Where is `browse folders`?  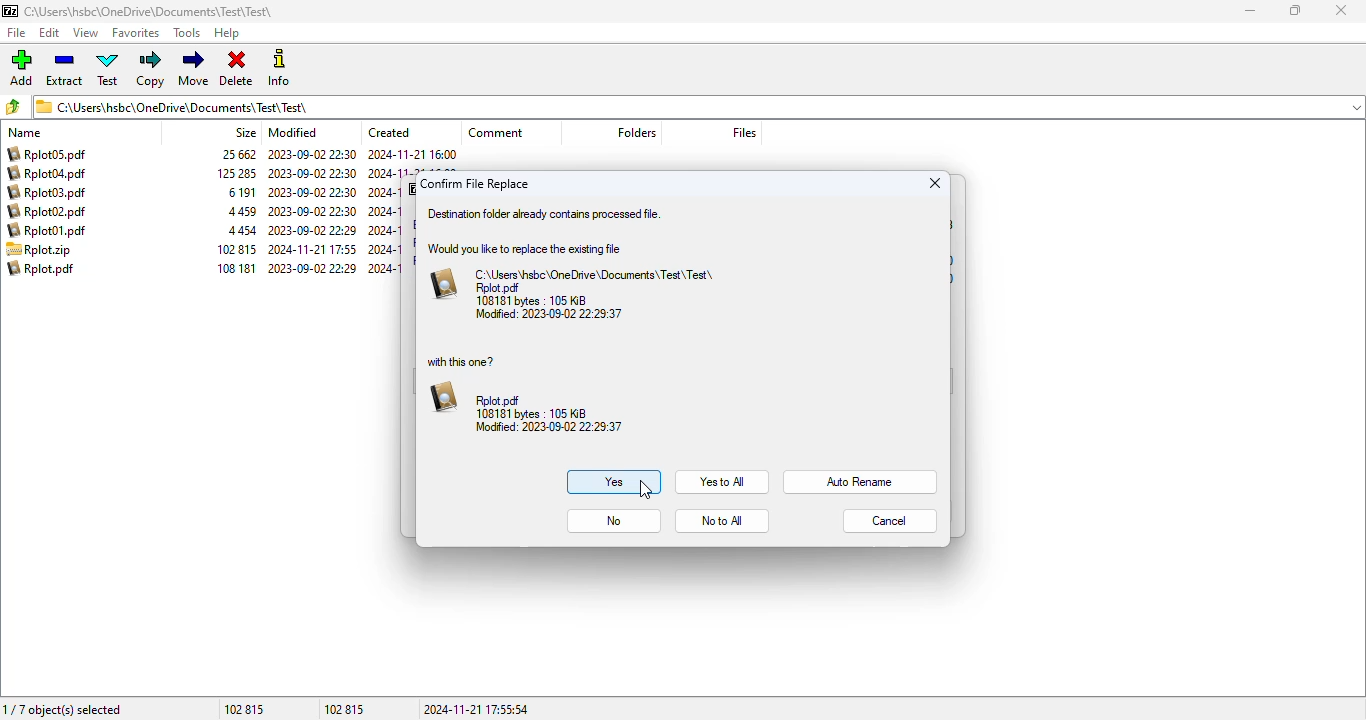
browse folders is located at coordinates (12, 106).